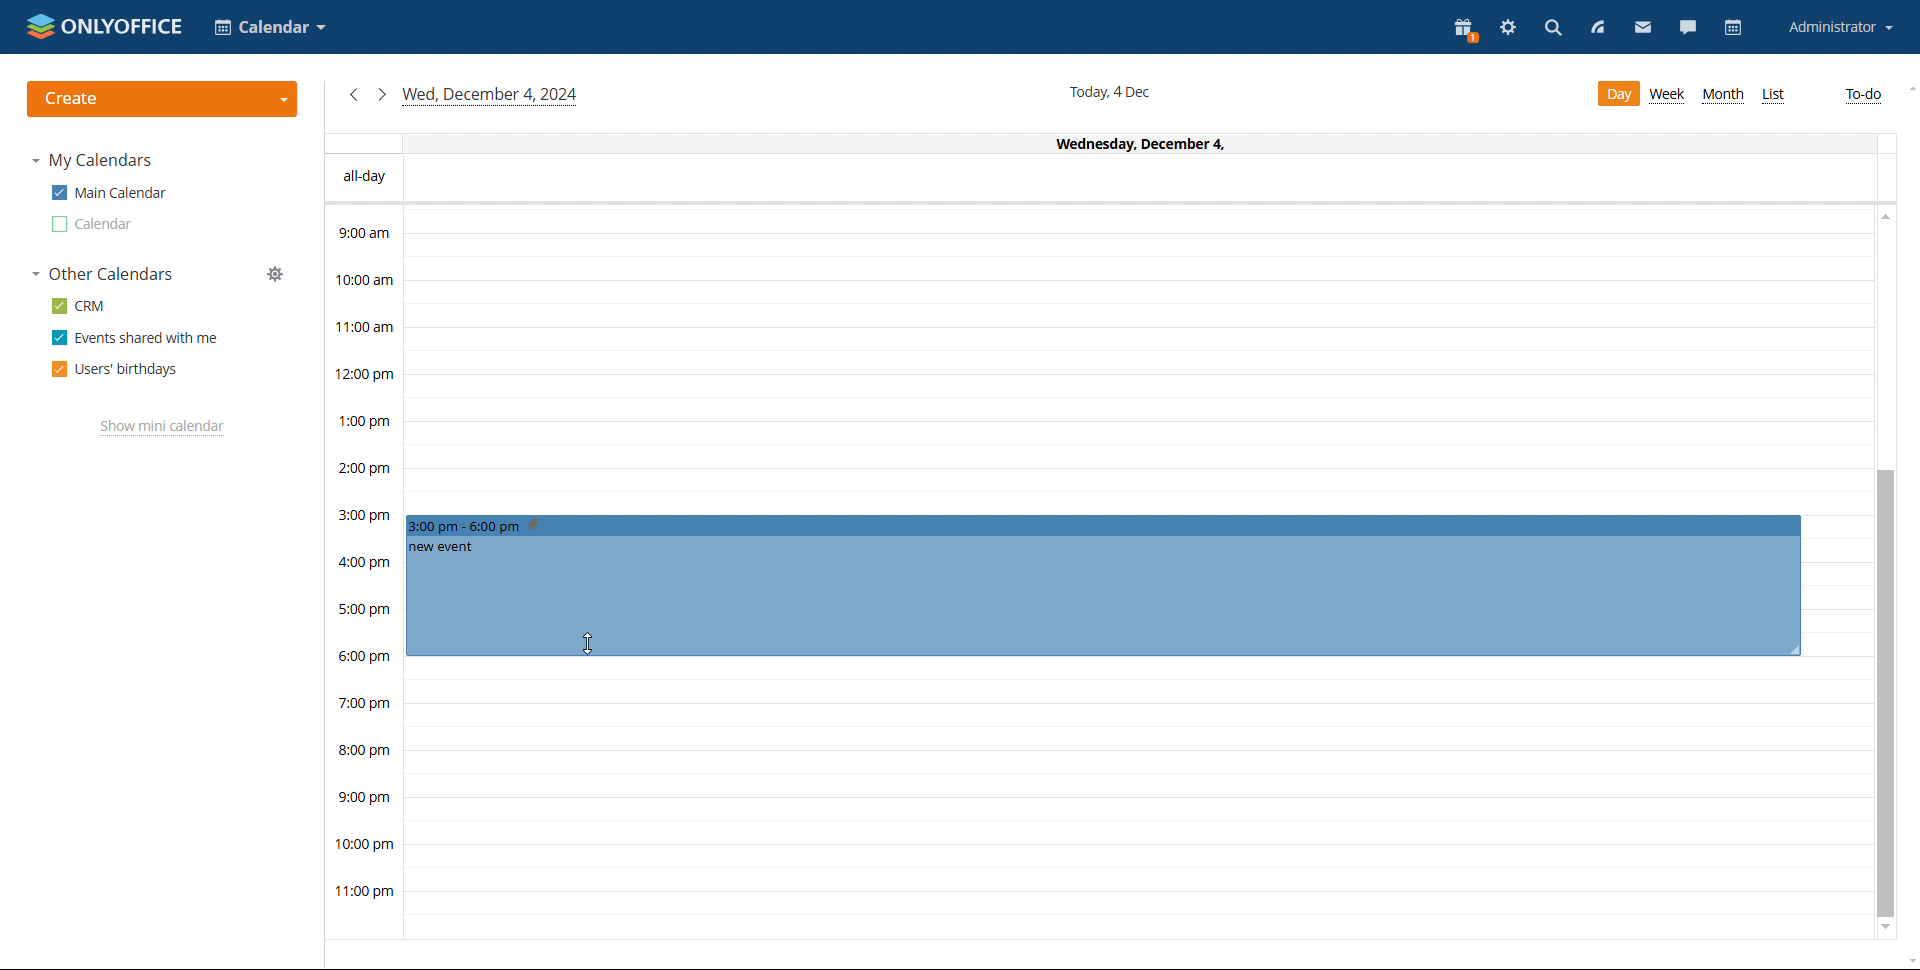 The width and height of the screenshot is (1920, 970). What do you see at coordinates (134, 338) in the screenshot?
I see `events shared with me` at bounding box center [134, 338].